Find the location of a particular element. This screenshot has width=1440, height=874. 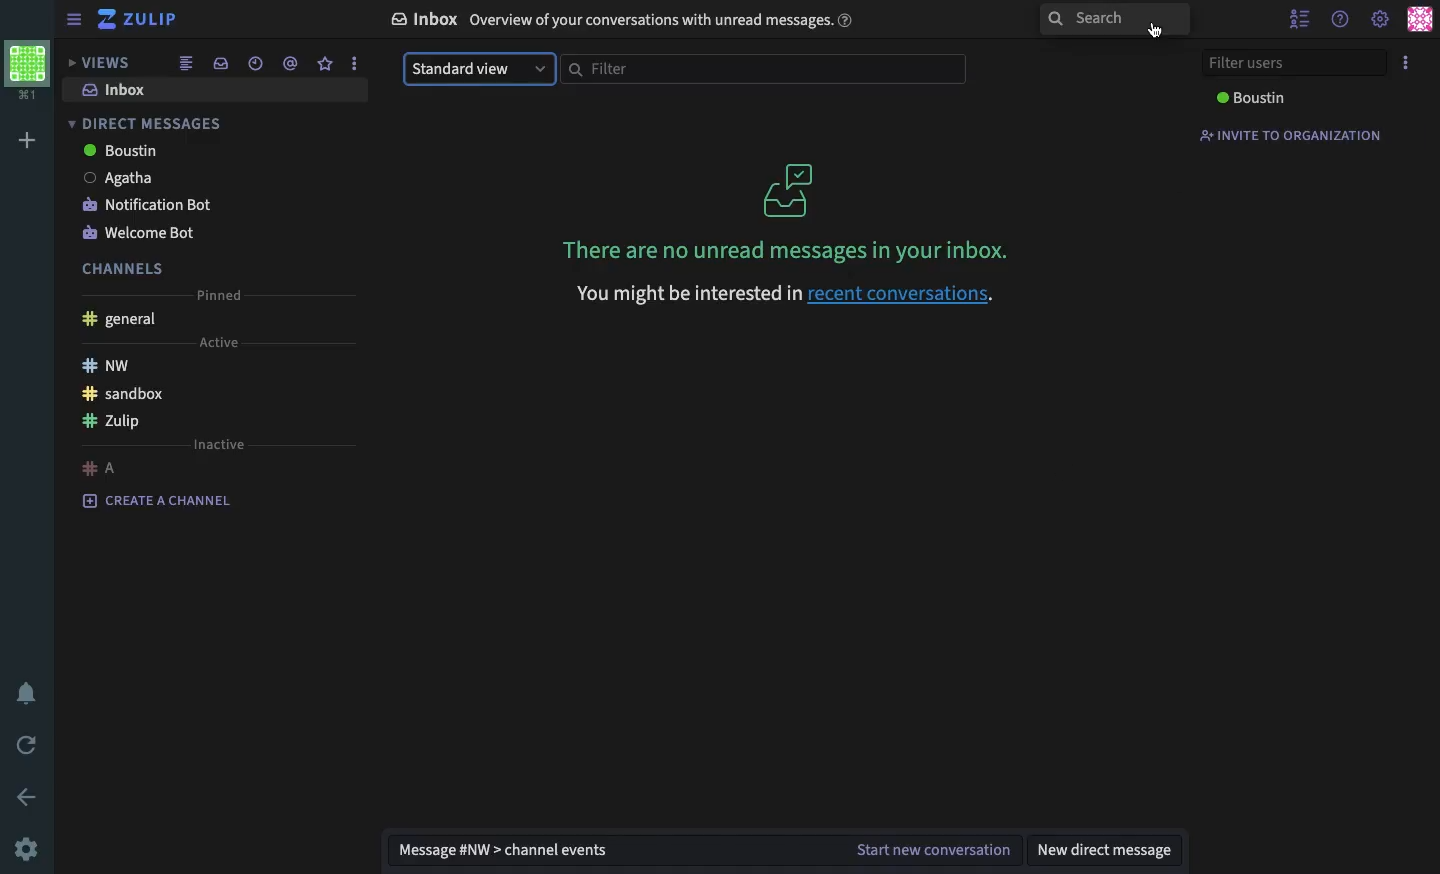

start new conversation is located at coordinates (931, 850).